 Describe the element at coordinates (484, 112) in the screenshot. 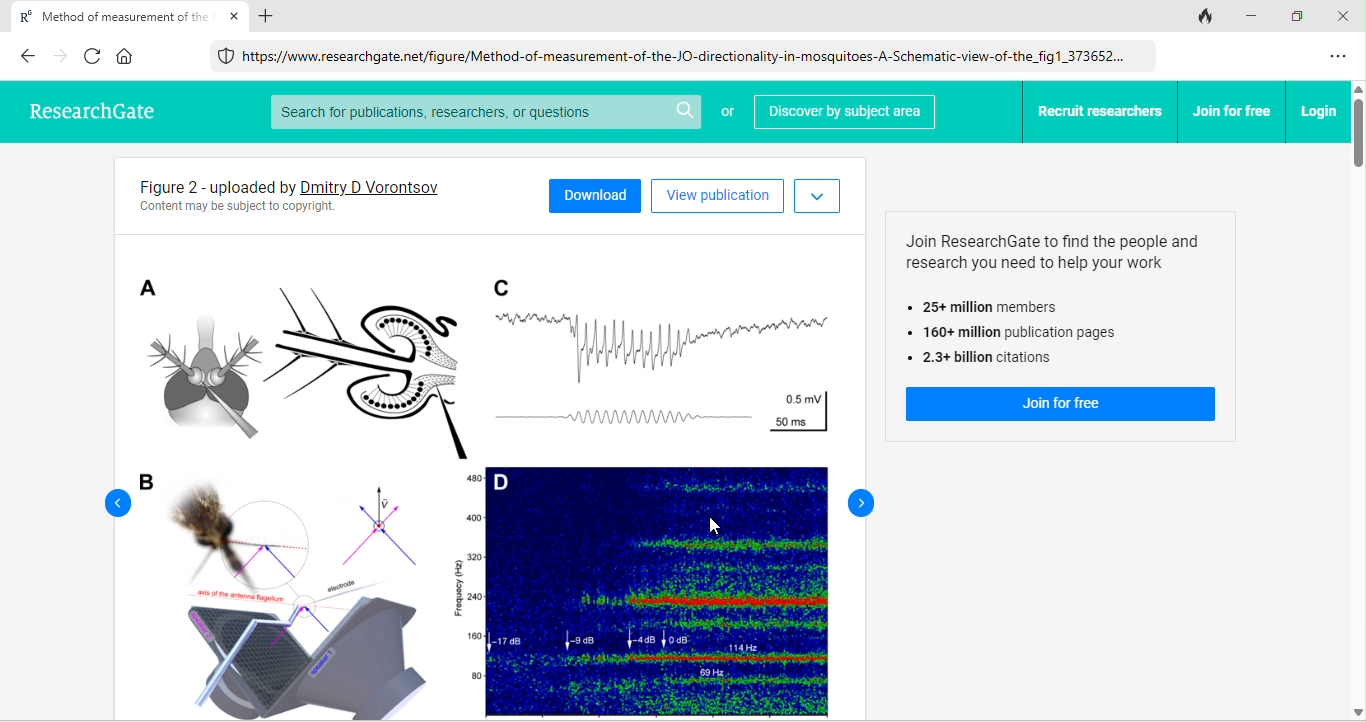

I see `search for publications, researchers or questions` at that location.